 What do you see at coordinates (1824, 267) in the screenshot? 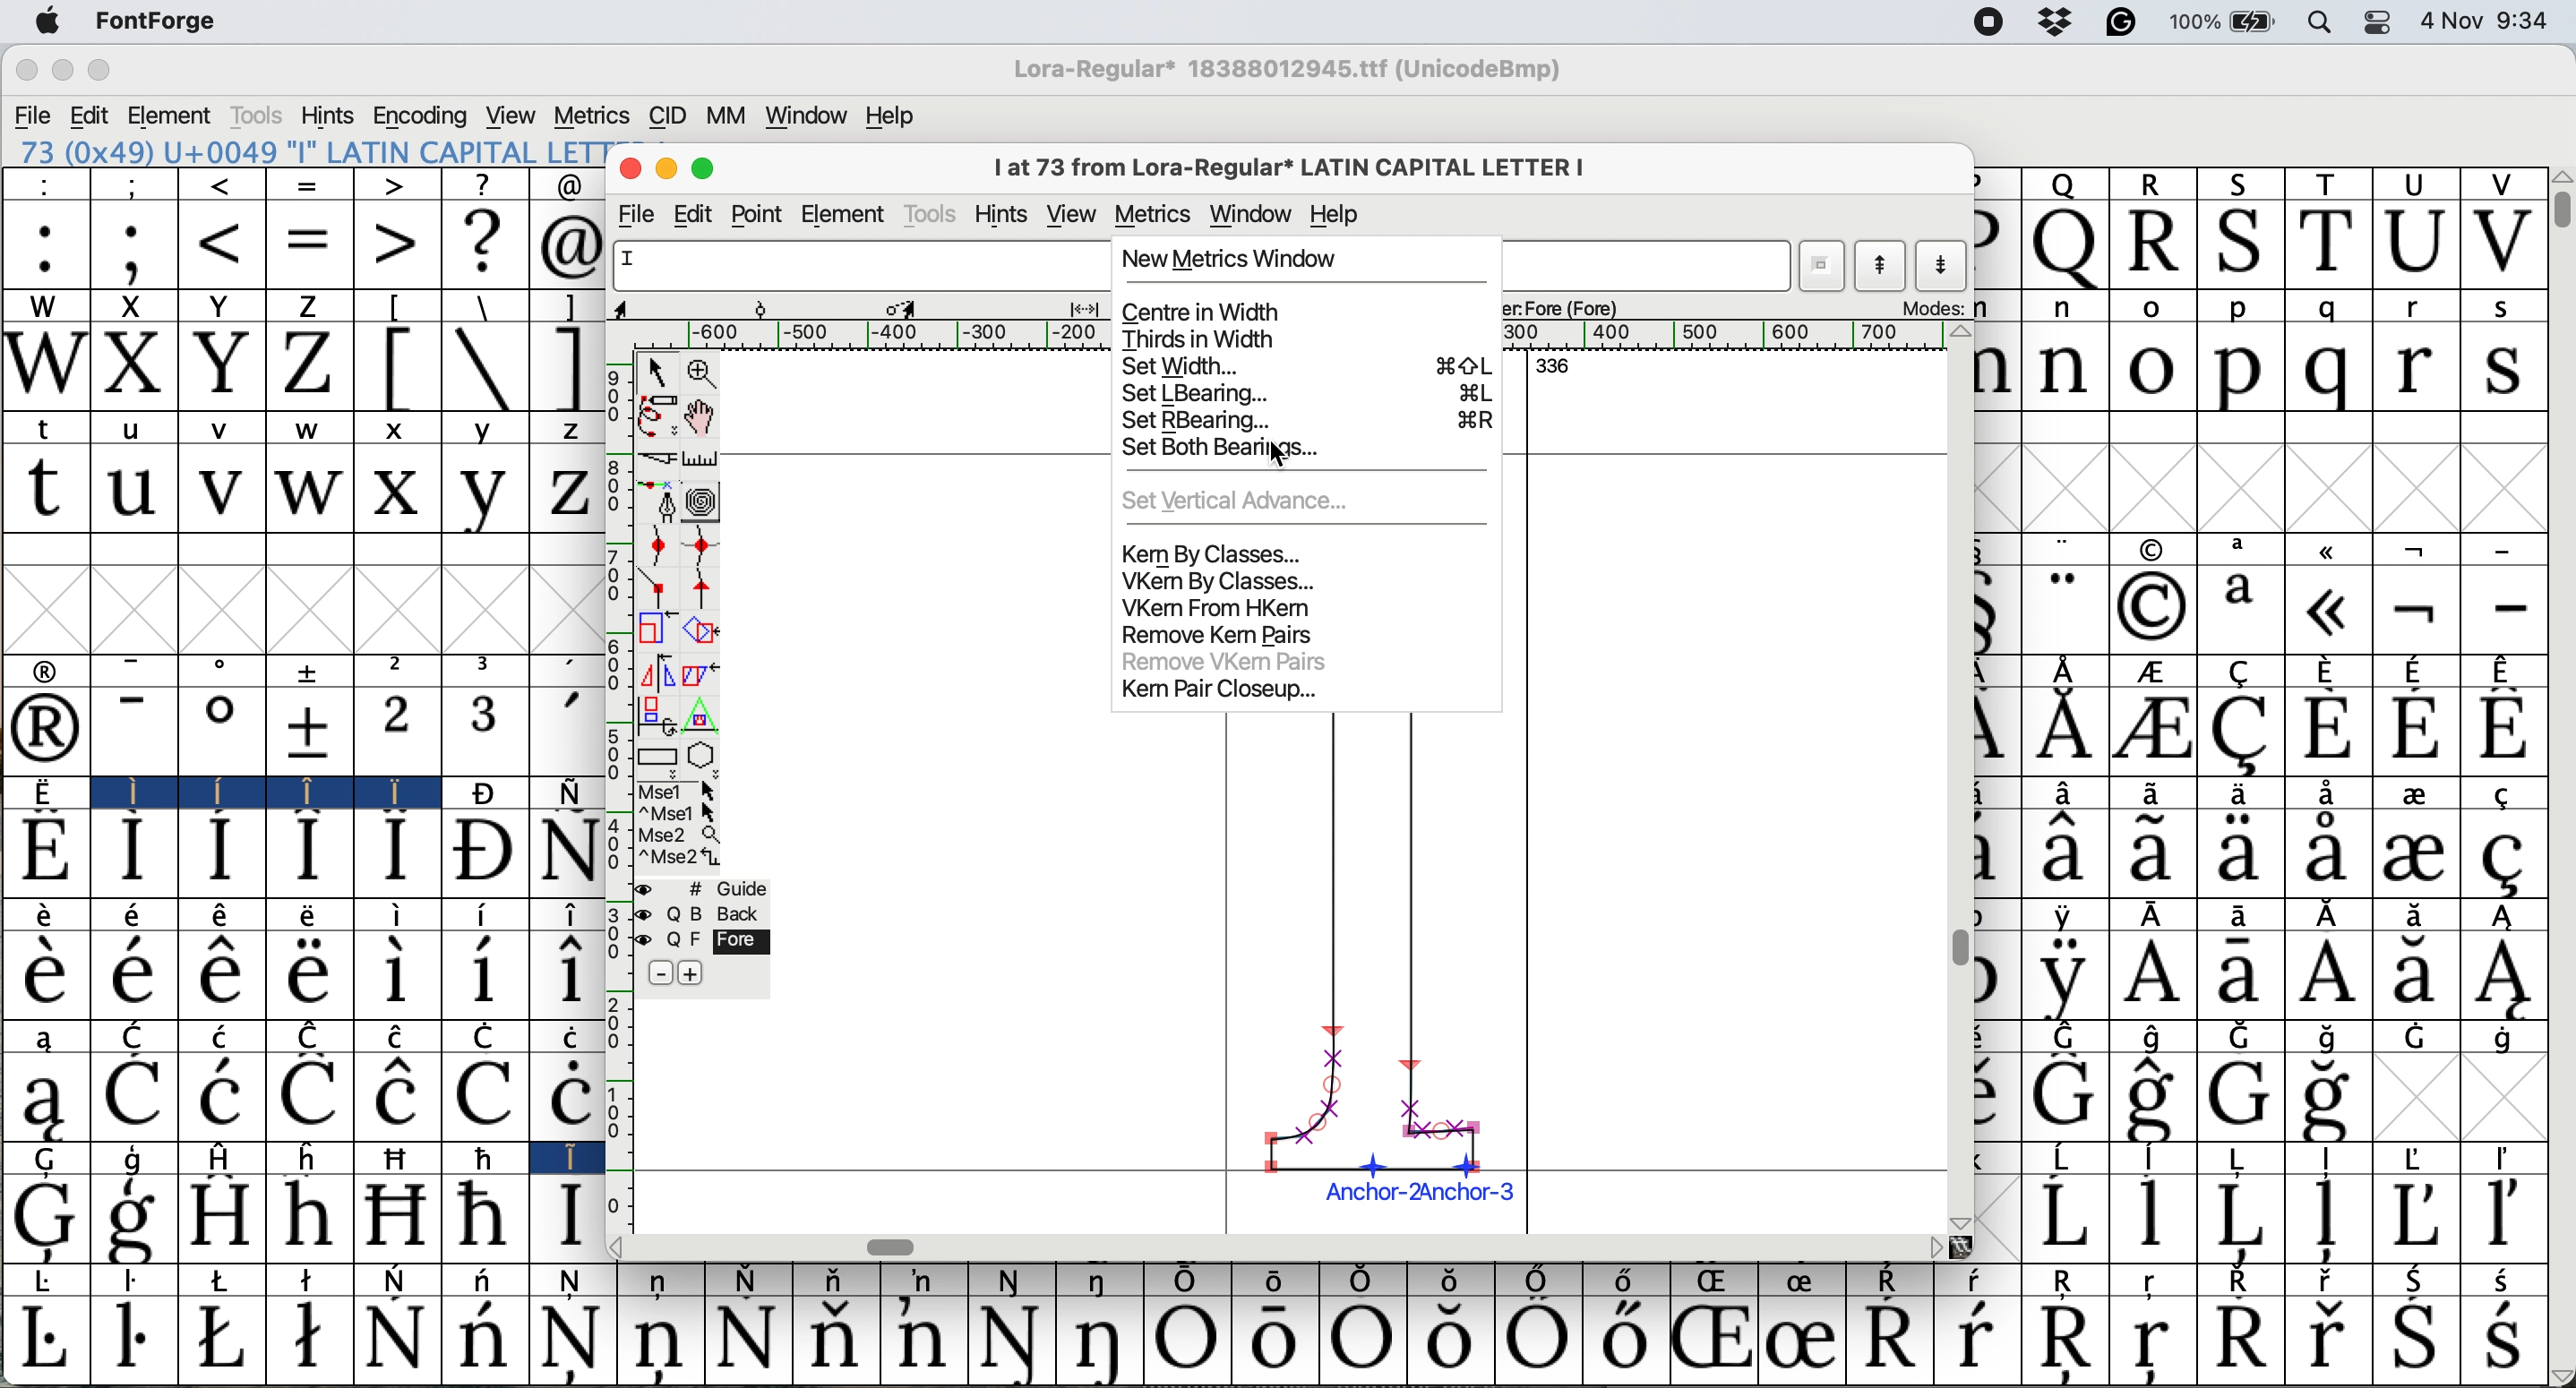
I see `current wordlist` at bounding box center [1824, 267].